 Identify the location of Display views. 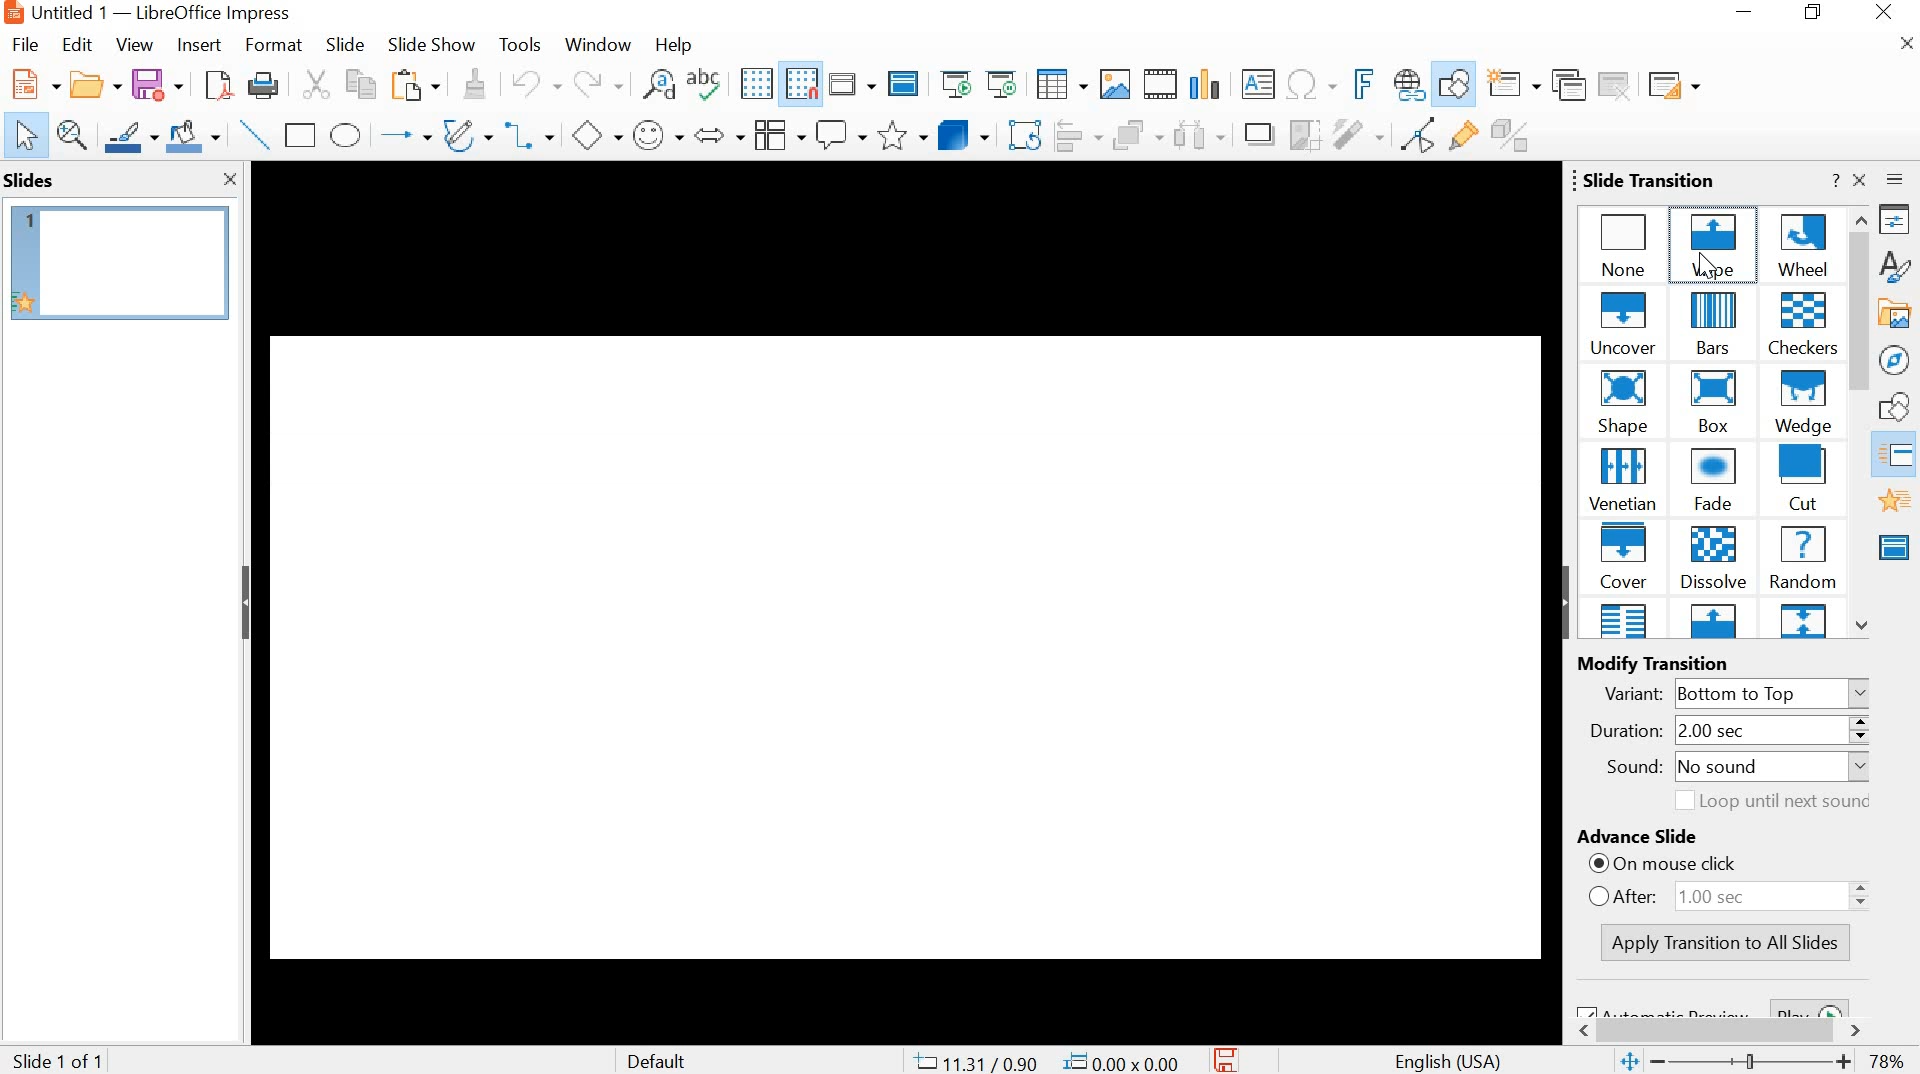
(853, 82).